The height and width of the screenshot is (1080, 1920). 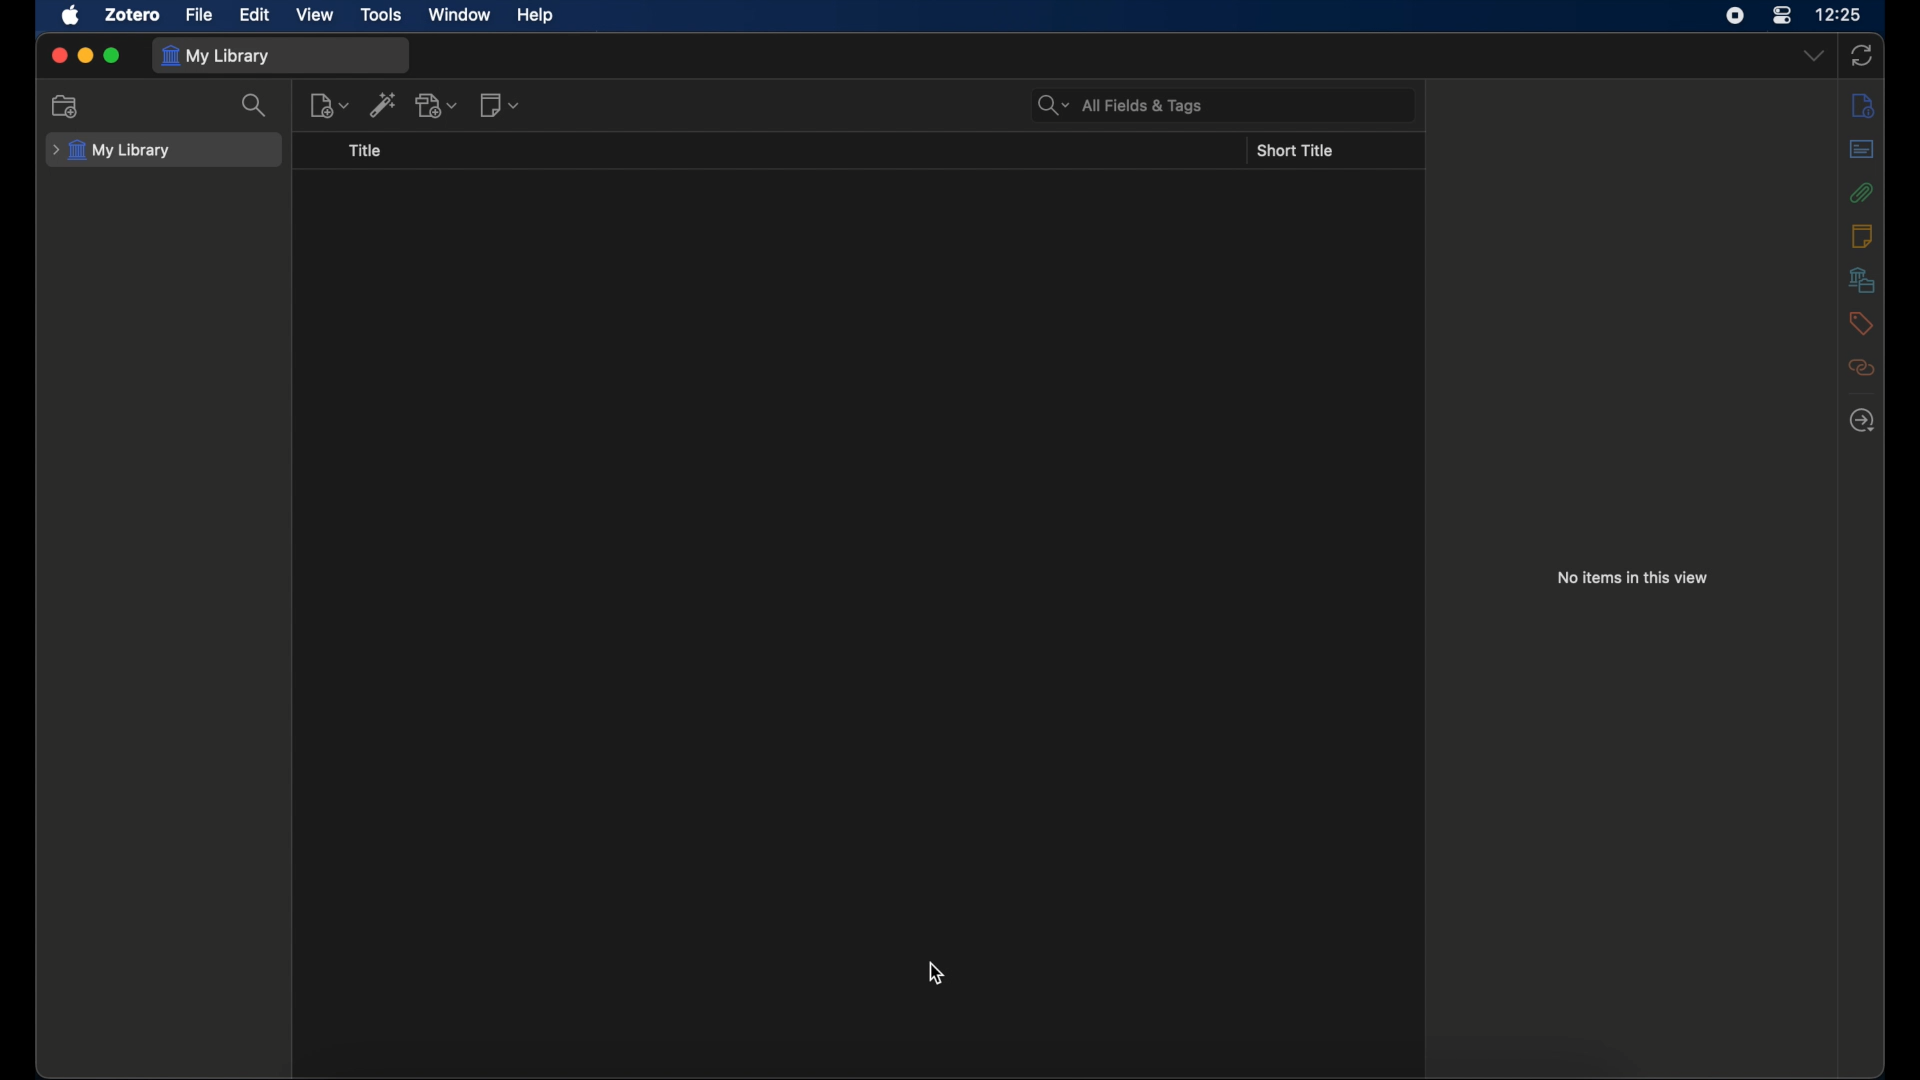 What do you see at coordinates (1813, 54) in the screenshot?
I see `dropdown` at bounding box center [1813, 54].